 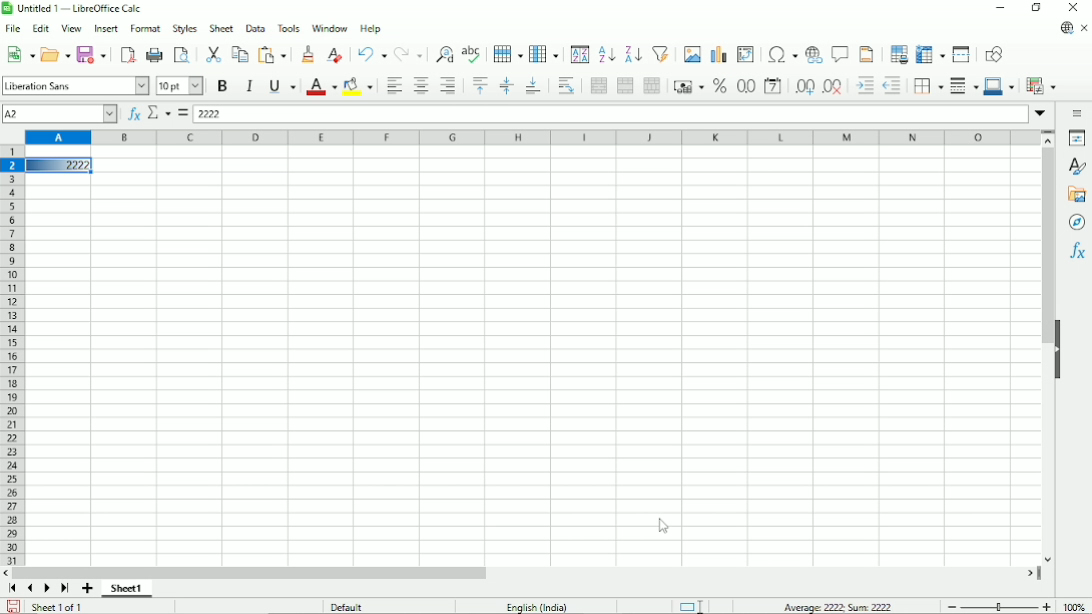 I want to click on Vertical scrollbar, so click(x=1048, y=355).